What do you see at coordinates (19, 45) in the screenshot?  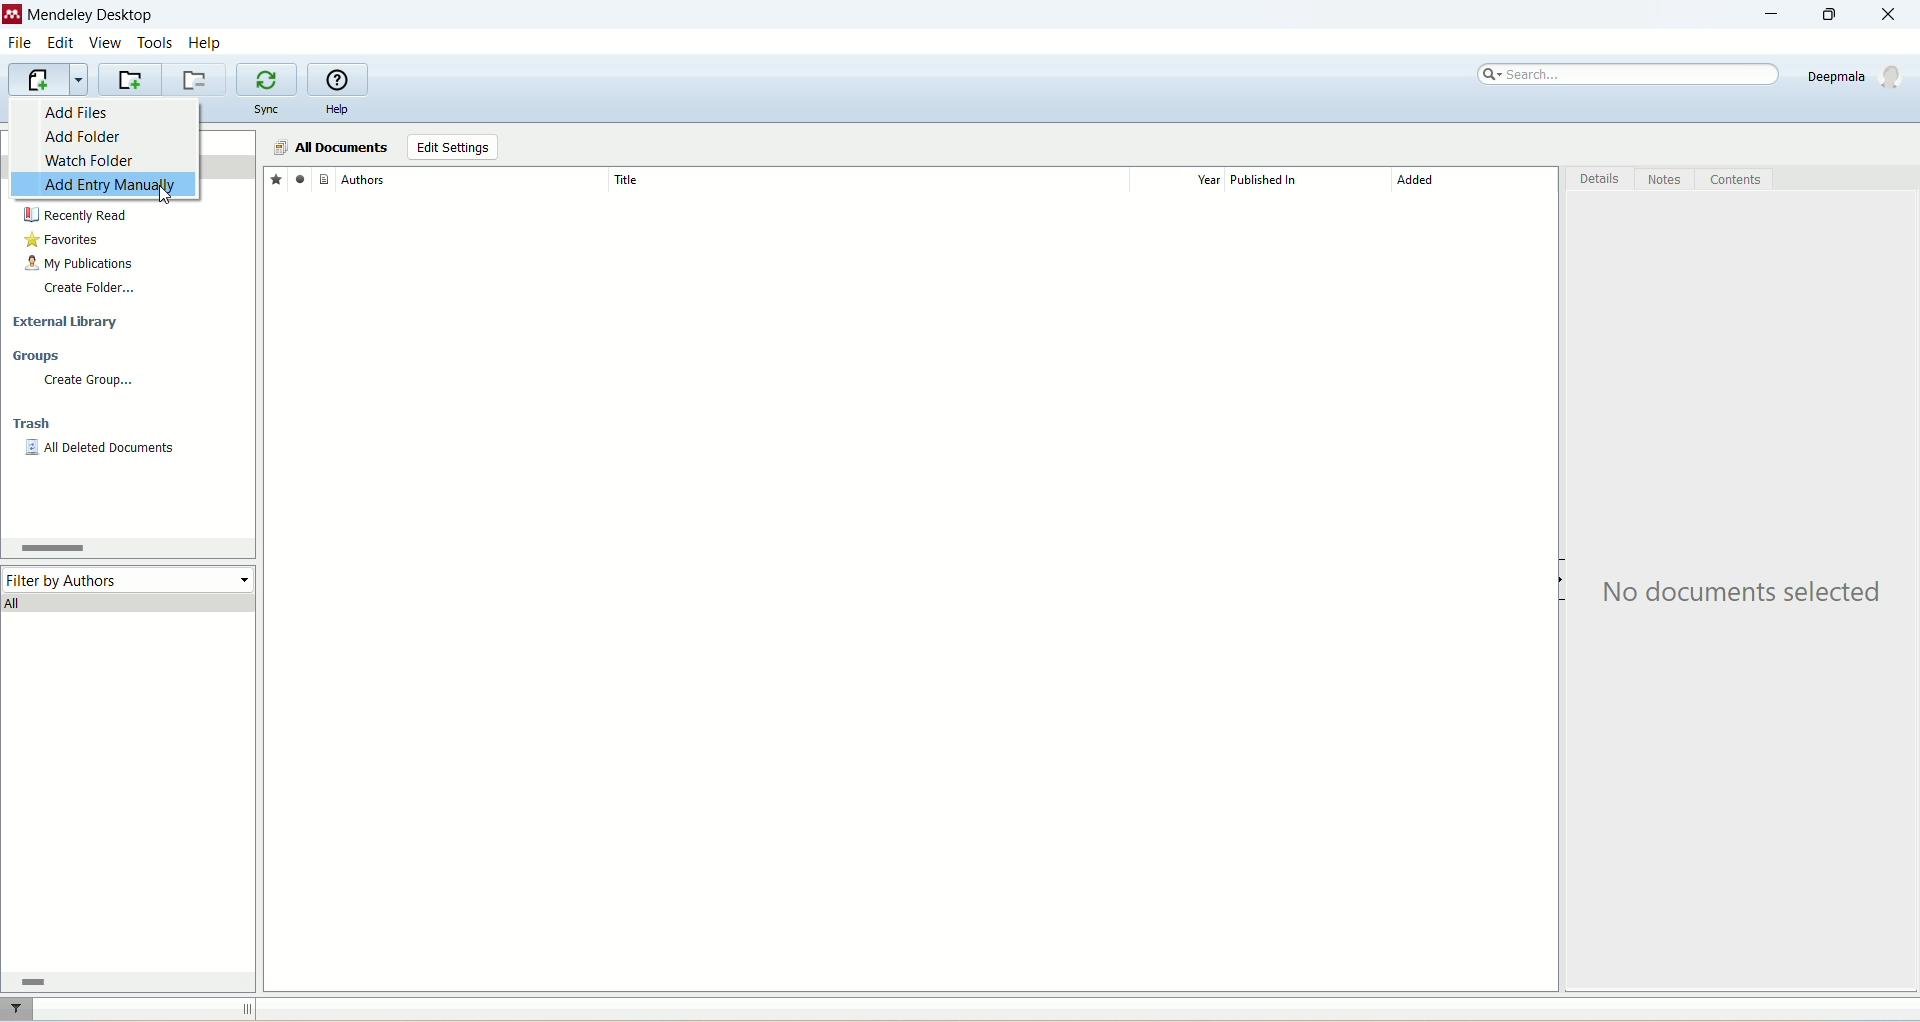 I see `file` at bounding box center [19, 45].